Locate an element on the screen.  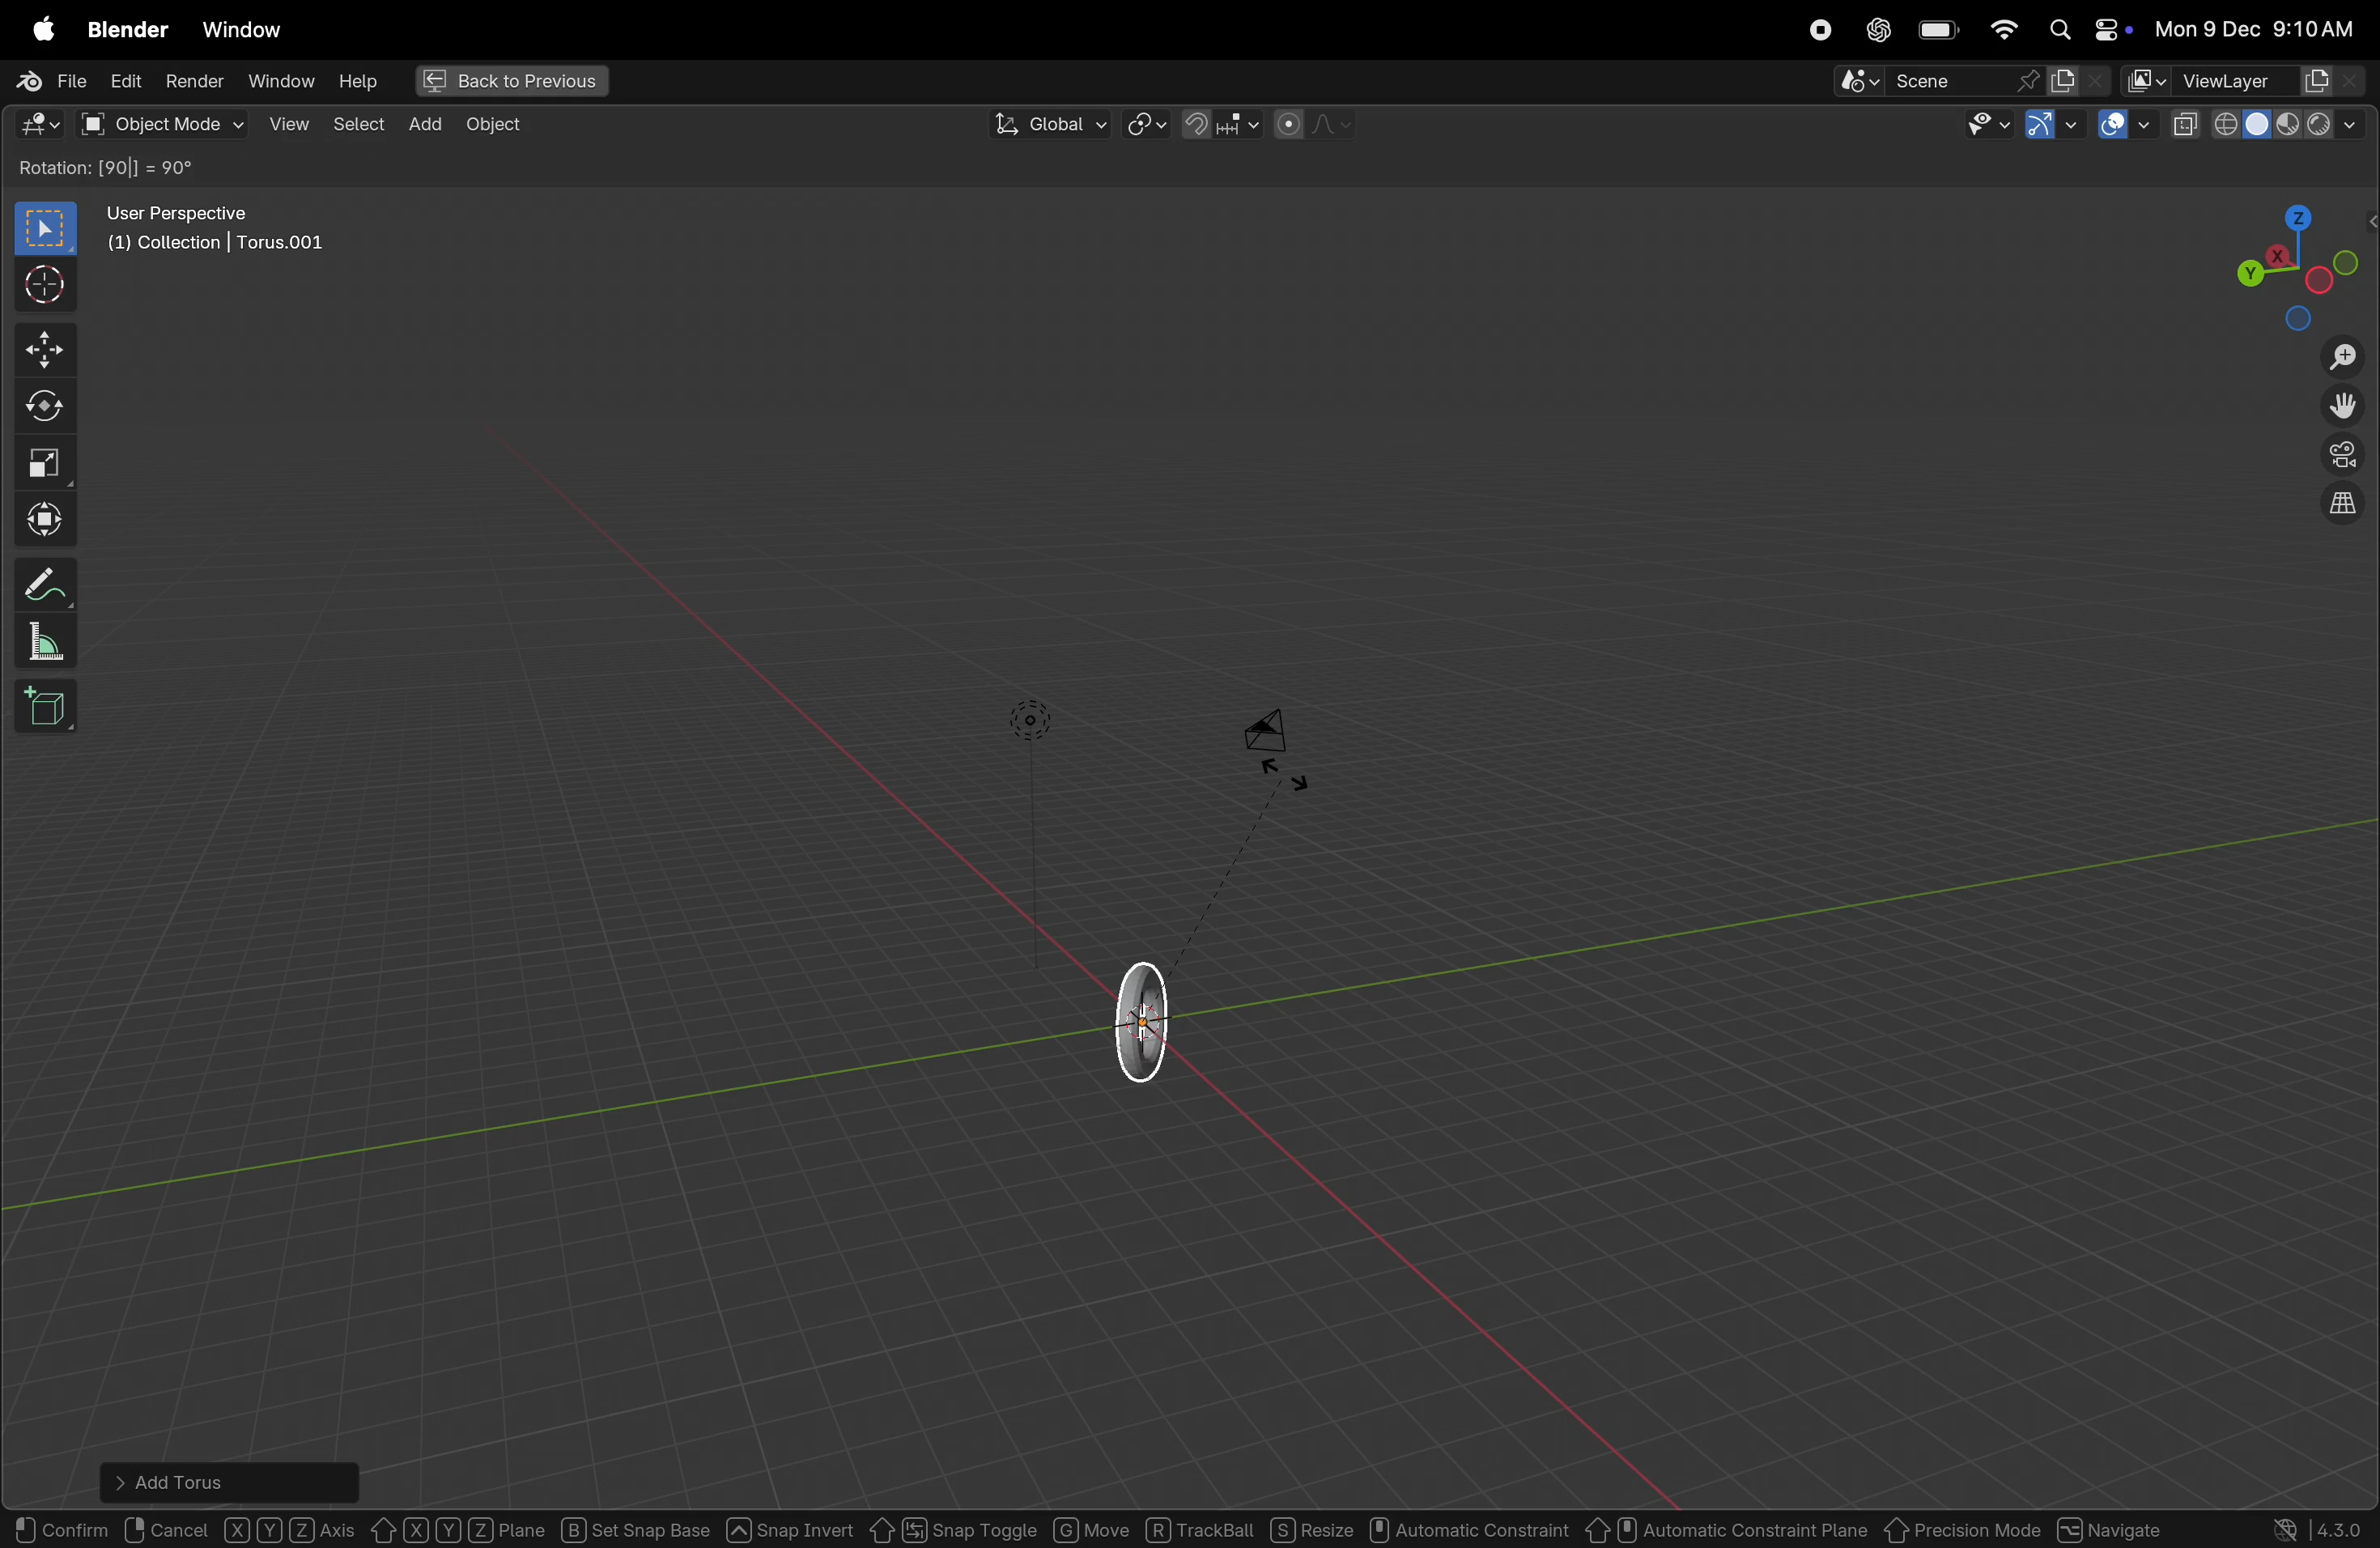
view point is located at coordinates (2292, 262).